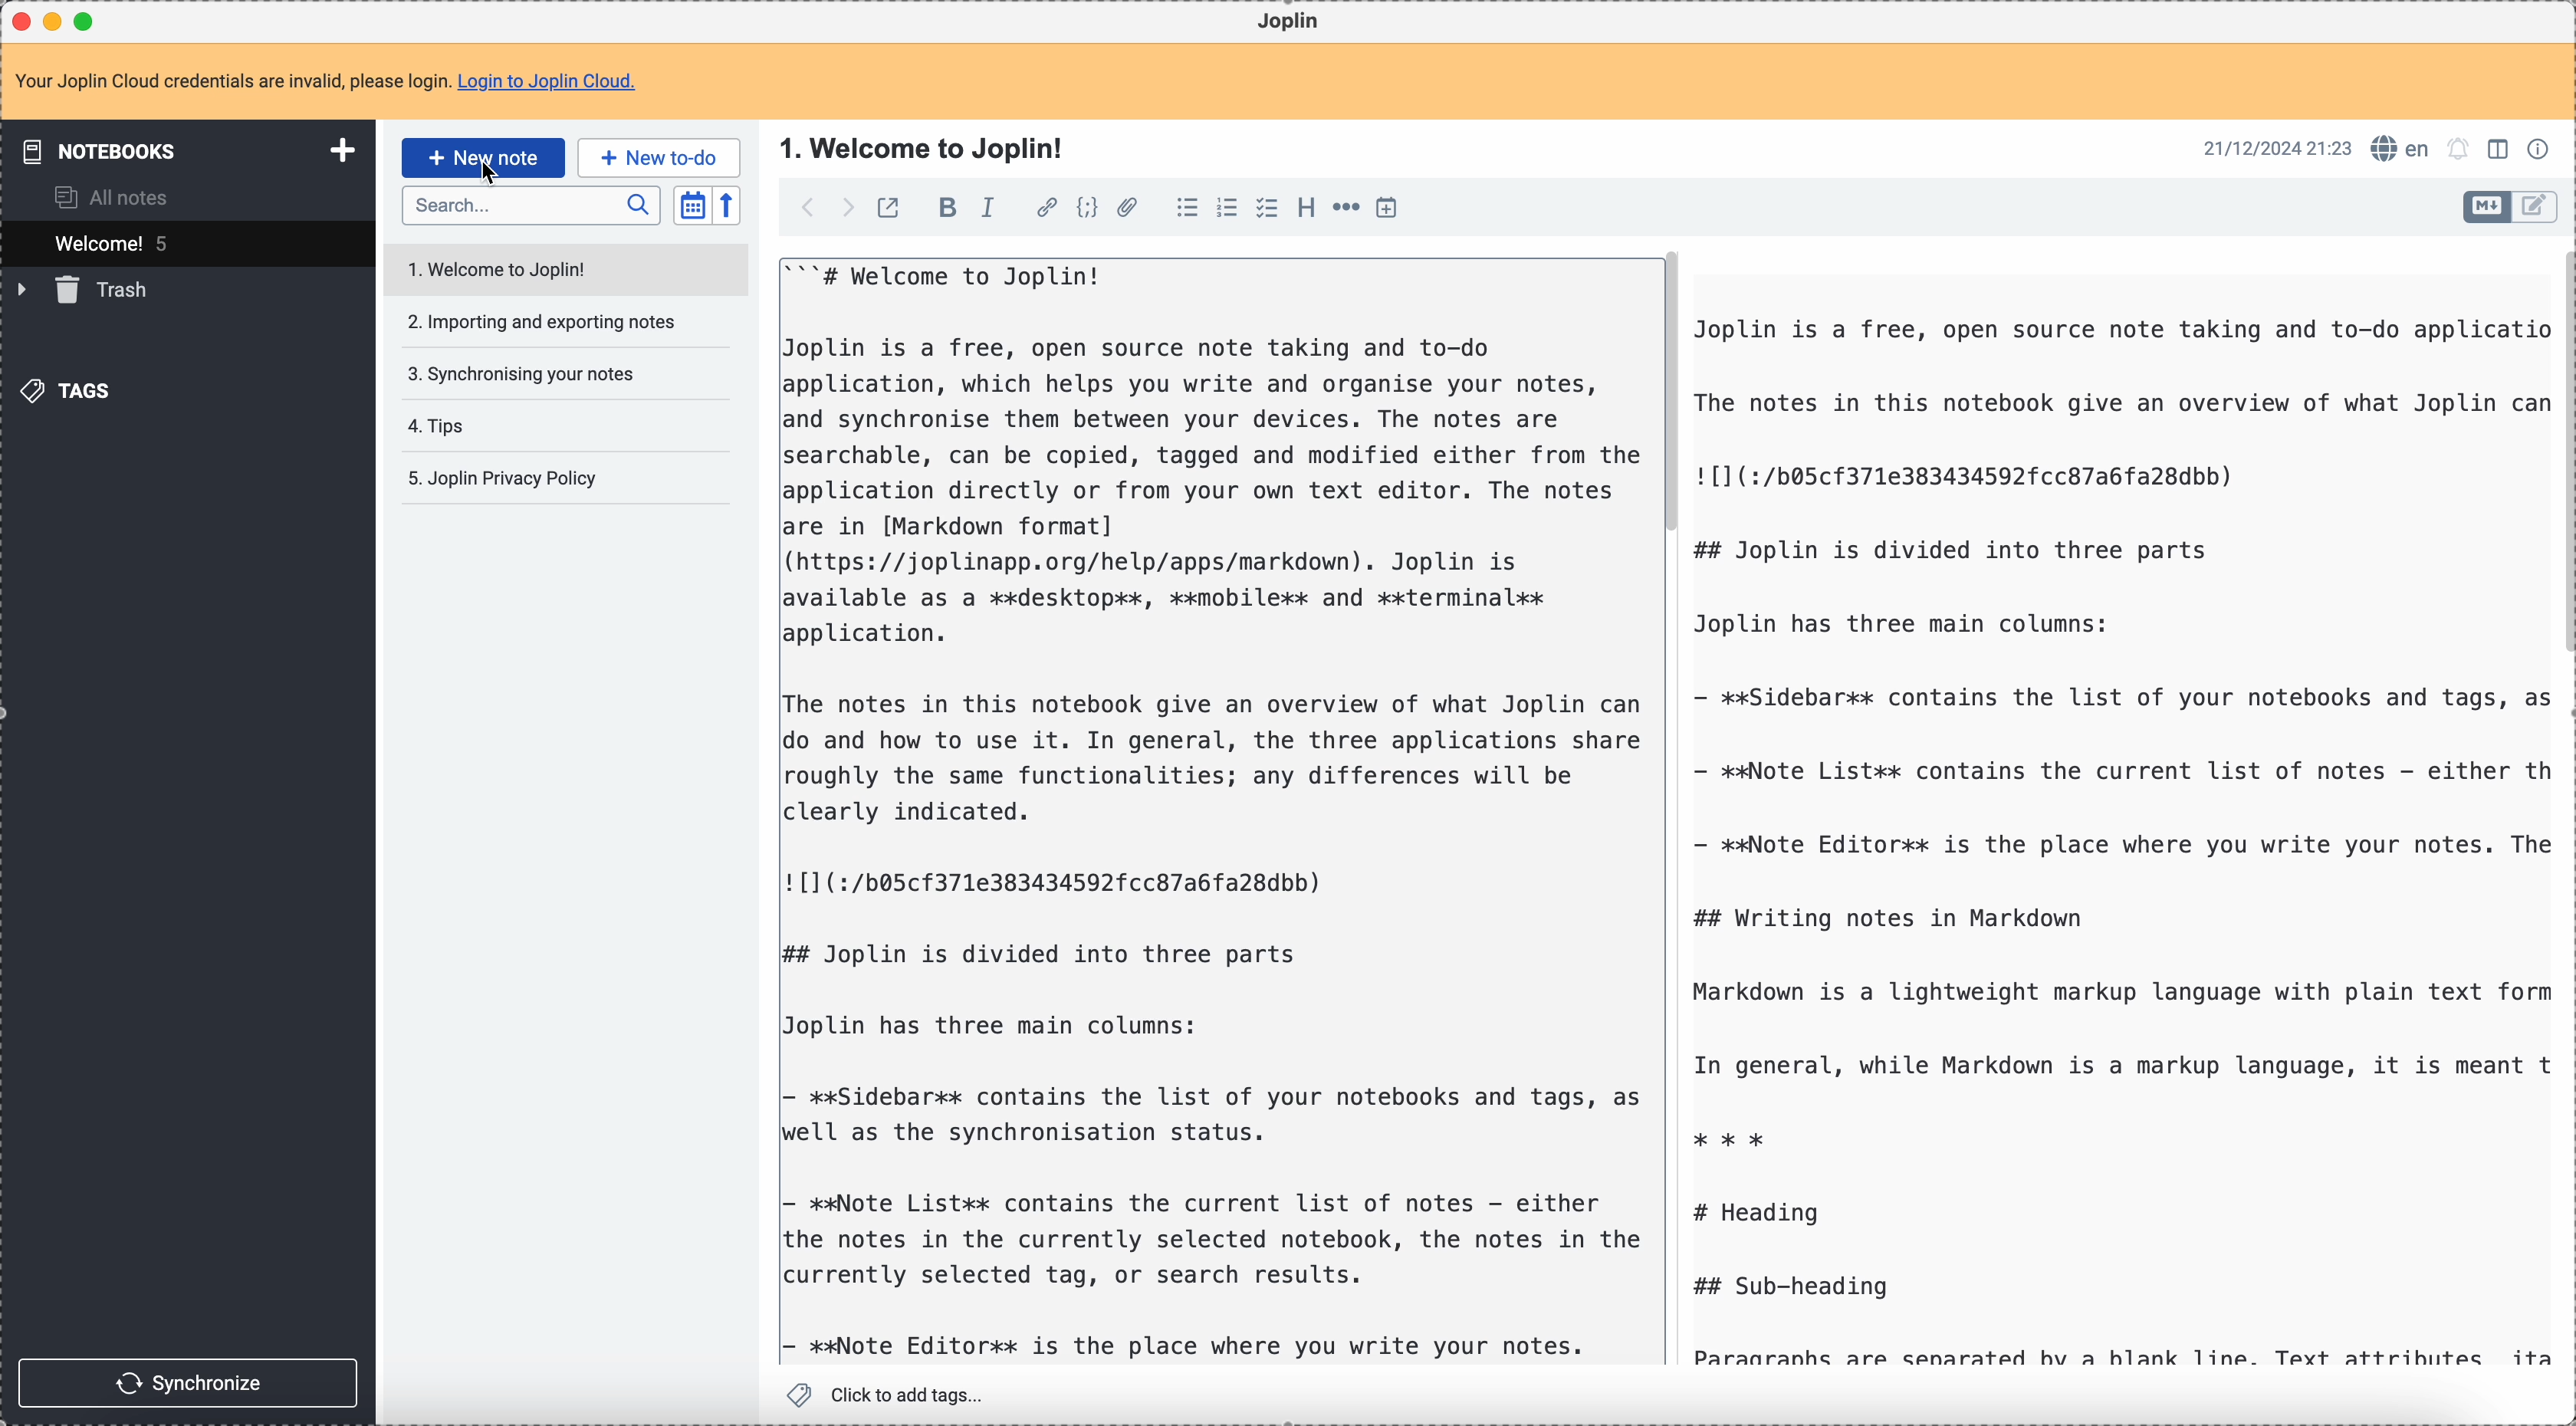 This screenshot has height=1426, width=2576. Describe the element at coordinates (1306, 212) in the screenshot. I see `heading` at that location.